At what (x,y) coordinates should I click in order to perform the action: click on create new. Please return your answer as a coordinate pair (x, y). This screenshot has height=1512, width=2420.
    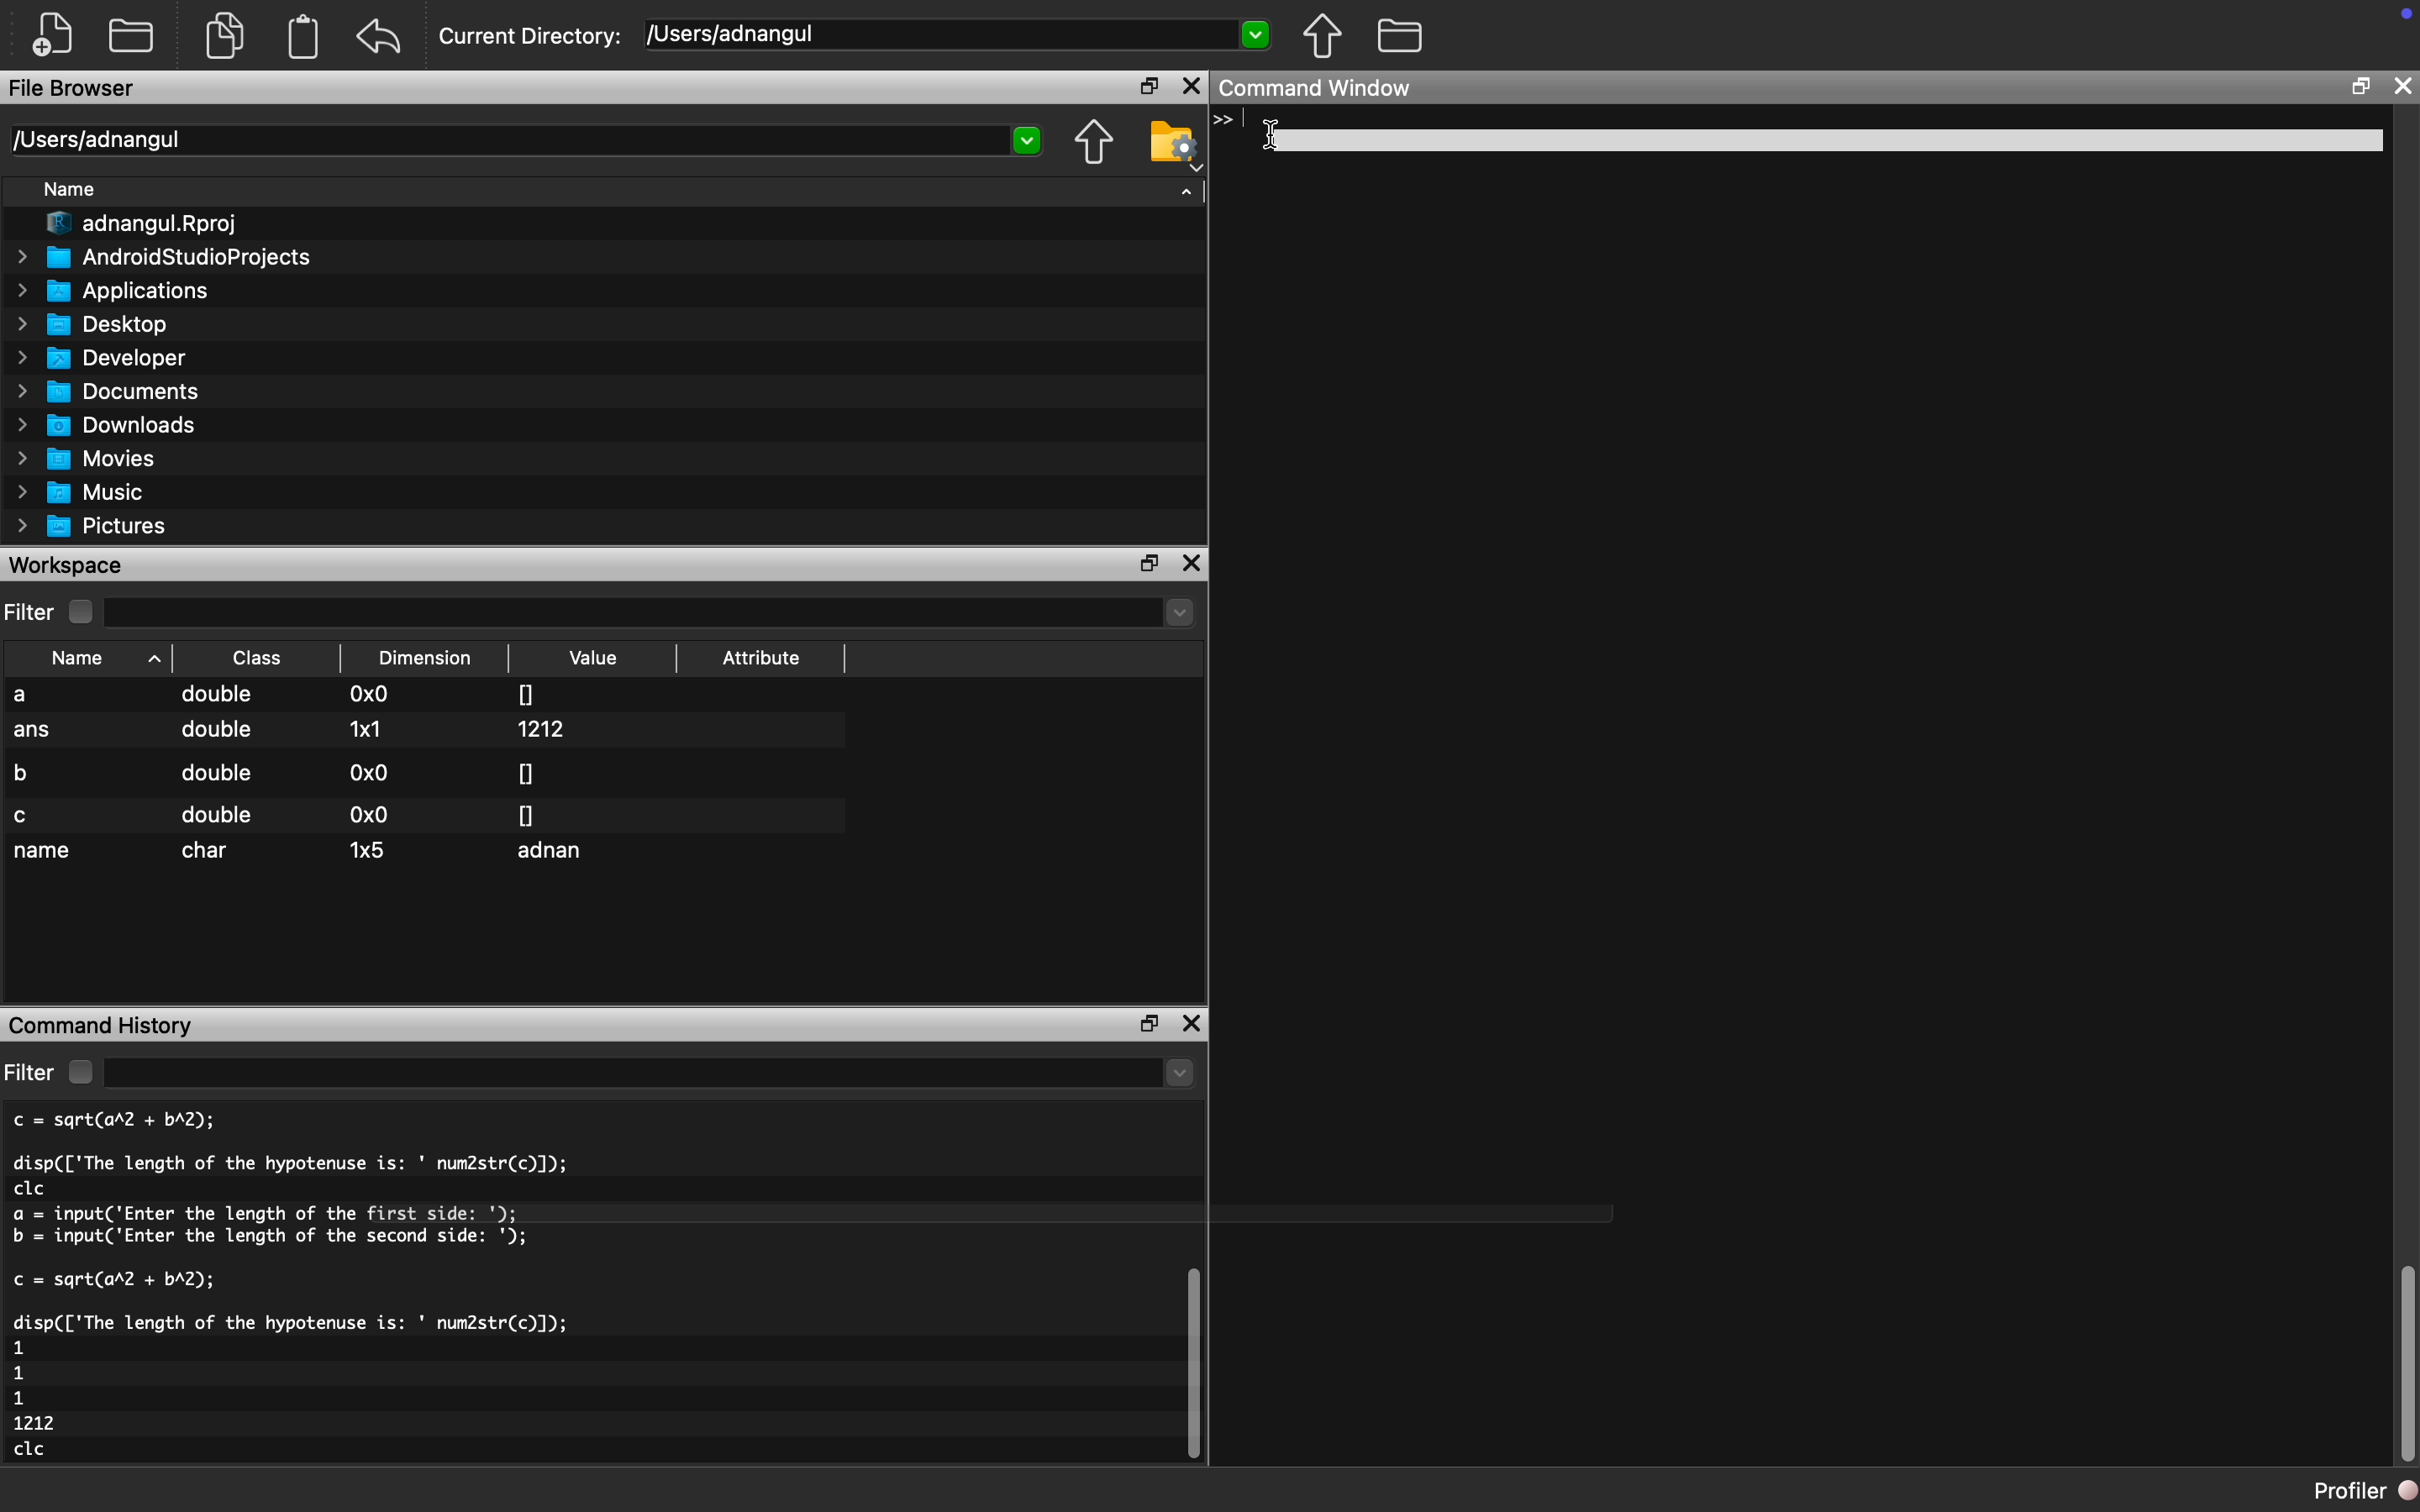
    Looking at the image, I should click on (60, 35).